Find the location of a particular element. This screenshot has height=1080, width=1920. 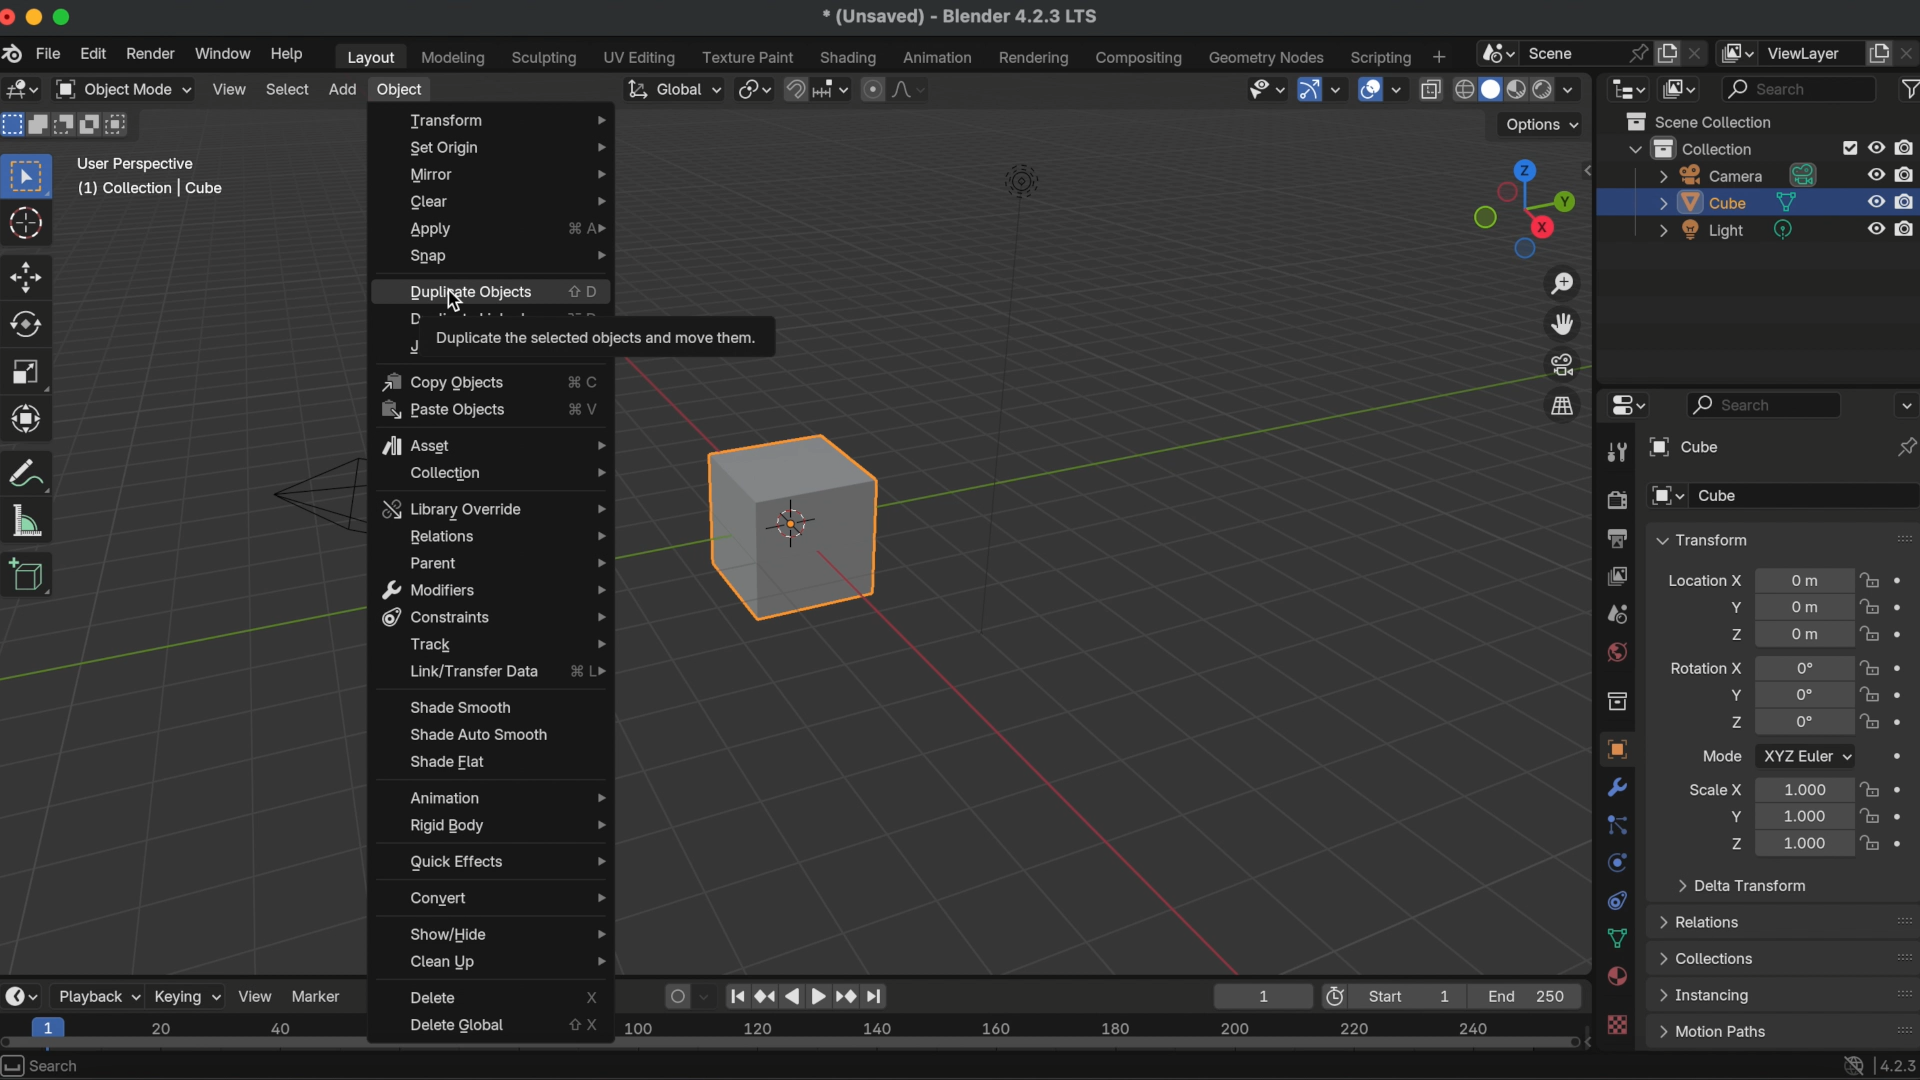

add cube is located at coordinates (29, 577).